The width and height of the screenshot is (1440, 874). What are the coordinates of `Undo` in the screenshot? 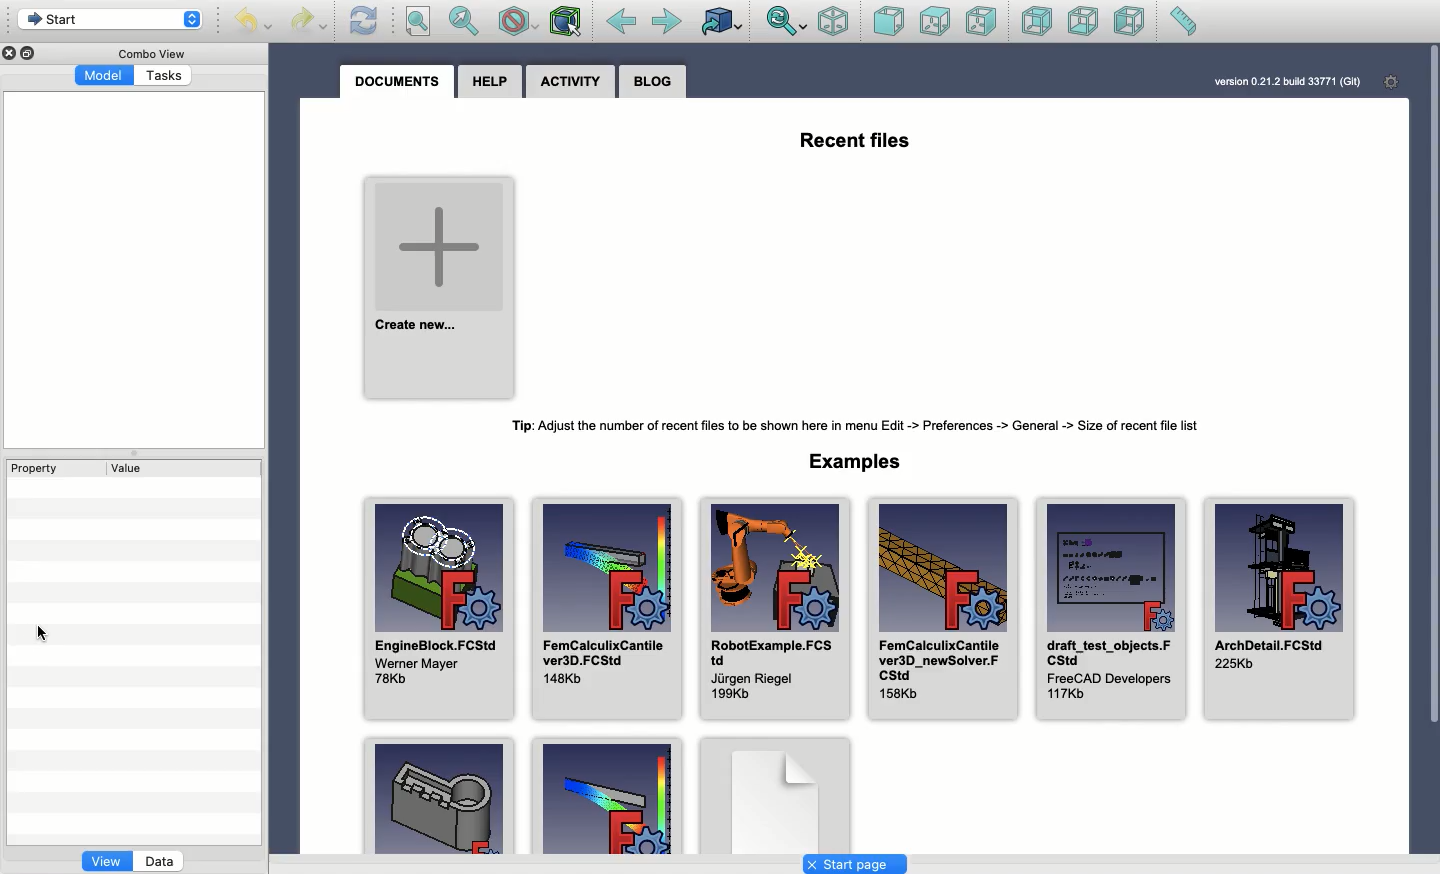 It's located at (250, 22).